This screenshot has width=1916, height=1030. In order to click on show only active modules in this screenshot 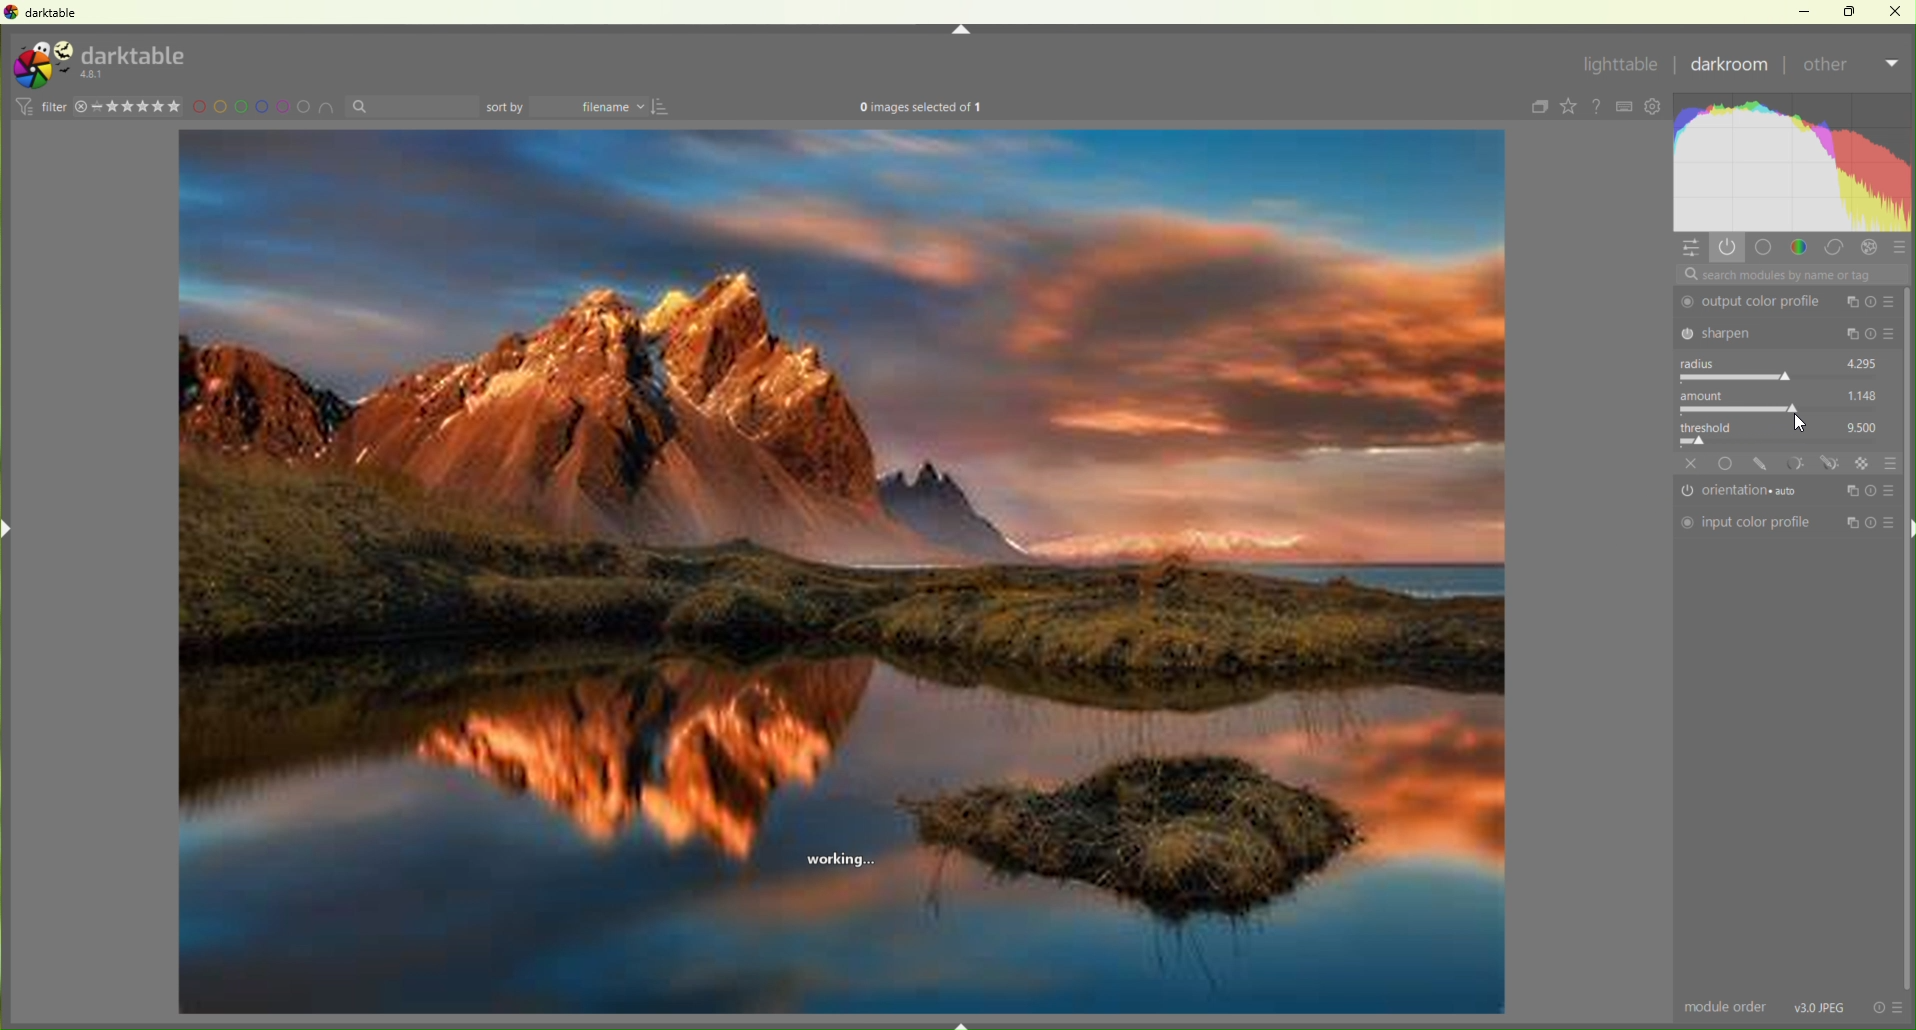, I will do `click(1730, 247)`.